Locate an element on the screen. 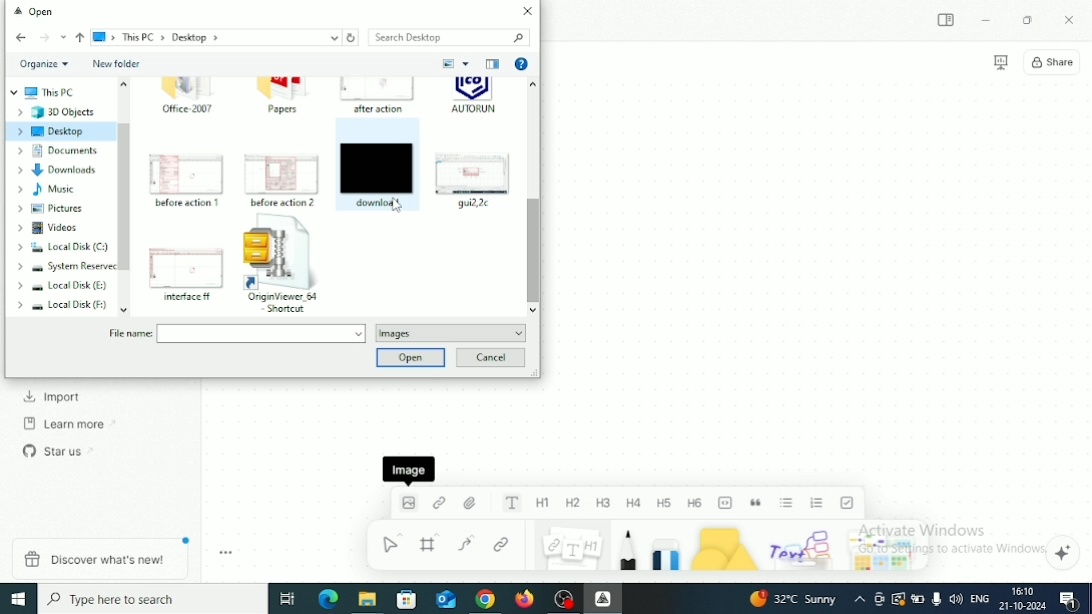 This screenshot has width=1092, height=614. Pen is located at coordinates (629, 548).